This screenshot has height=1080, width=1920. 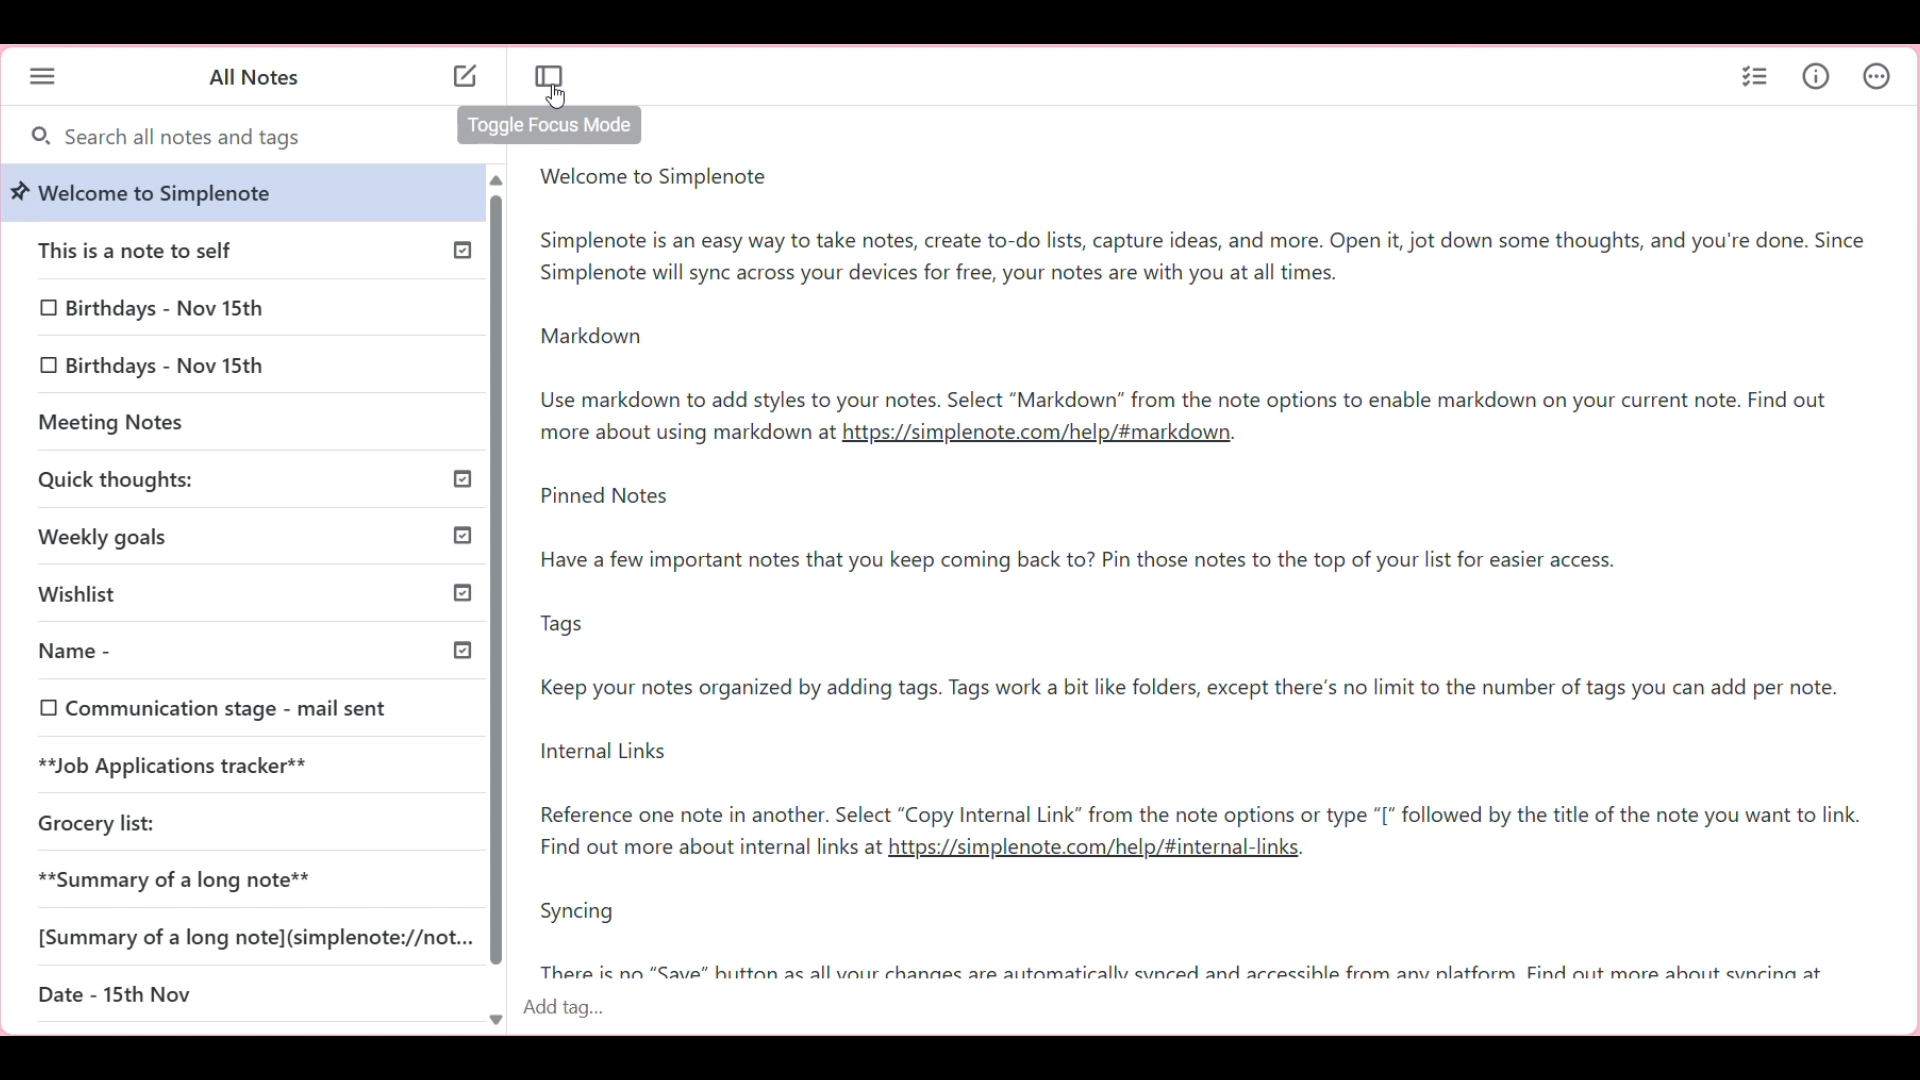 What do you see at coordinates (164, 191) in the screenshot?
I see `welcome to Simplenote` at bounding box center [164, 191].